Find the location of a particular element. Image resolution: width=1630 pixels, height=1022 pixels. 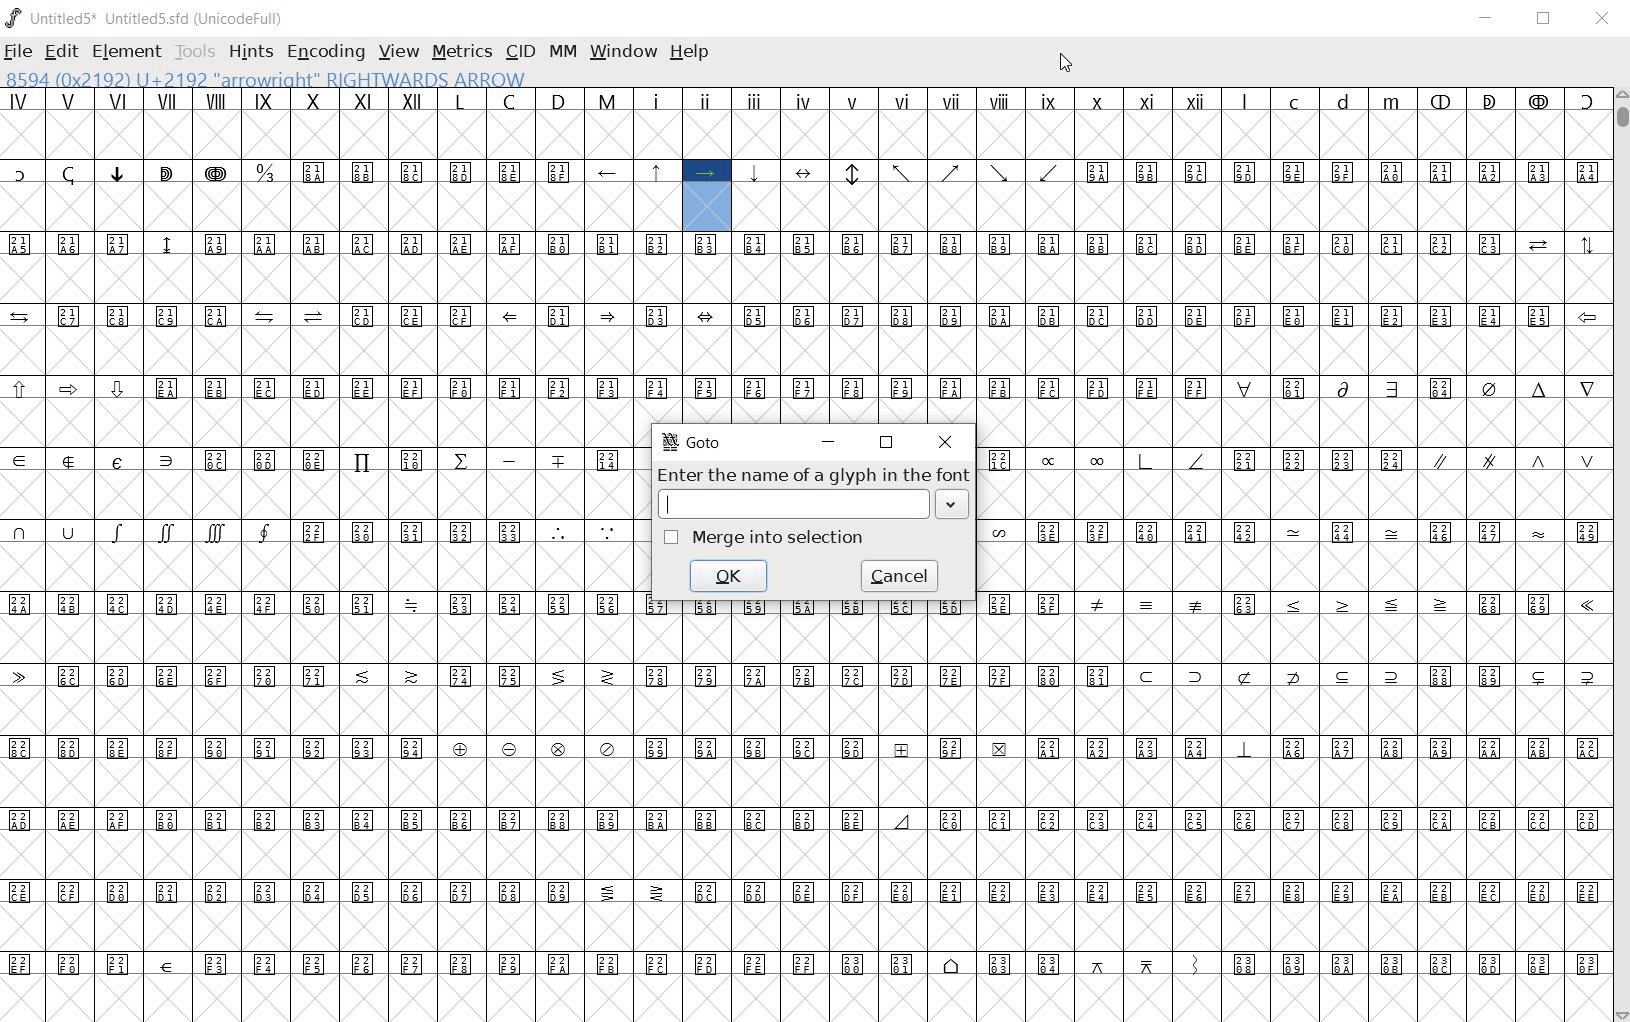

VIEW is located at coordinates (397, 52).